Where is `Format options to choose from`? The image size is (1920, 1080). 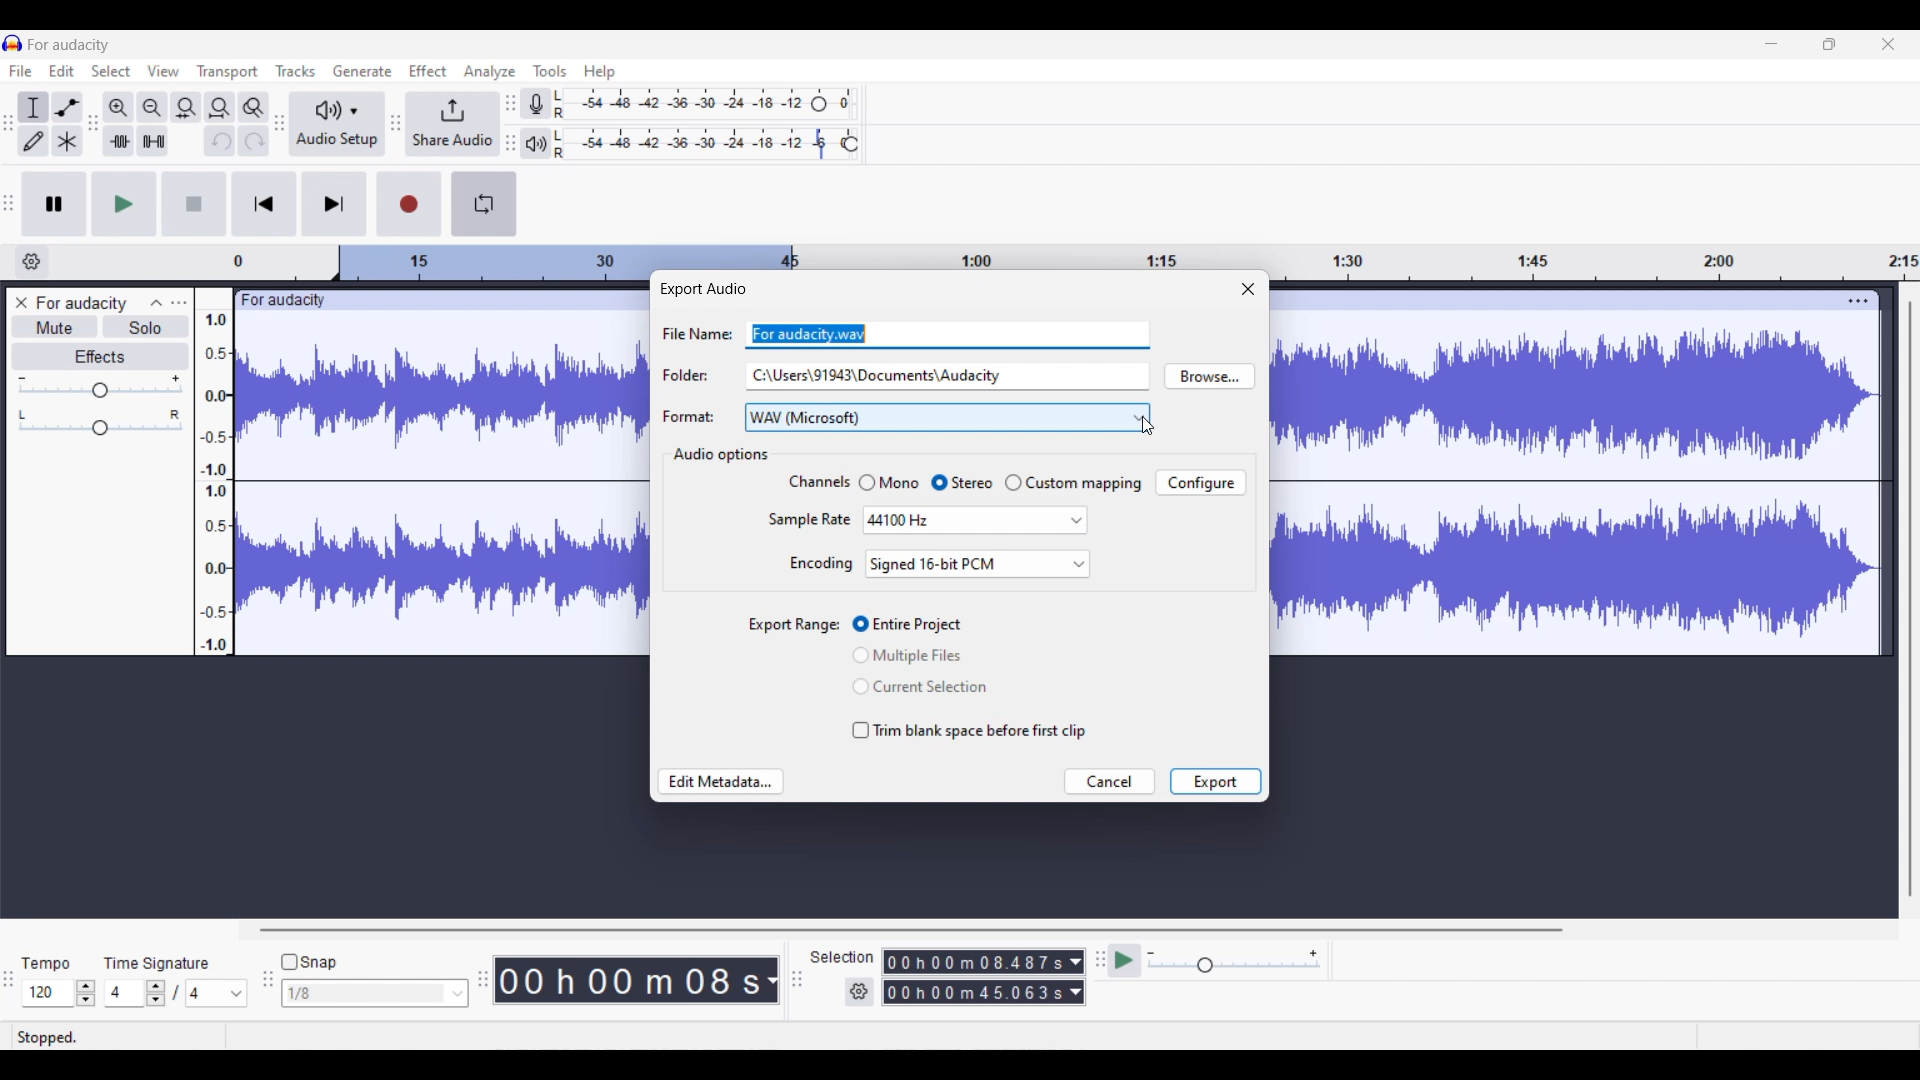
Format options to choose from is located at coordinates (948, 418).